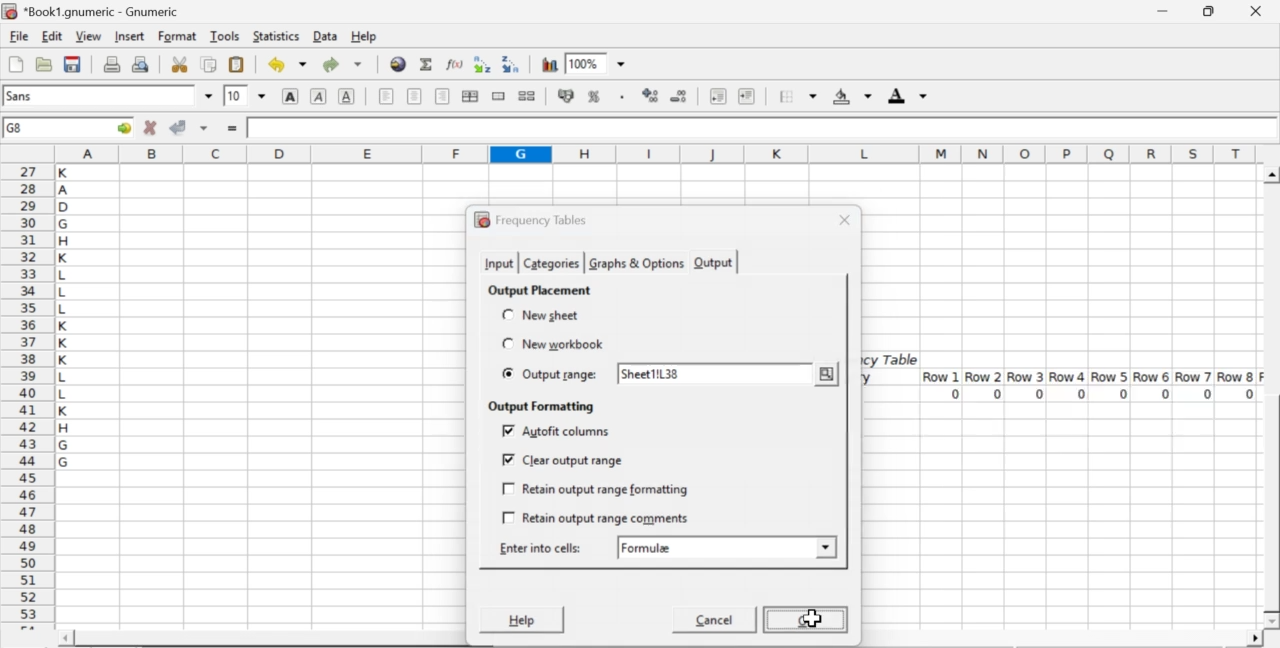 The width and height of the screenshot is (1280, 648). What do you see at coordinates (828, 373) in the screenshot?
I see `more` at bounding box center [828, 373].